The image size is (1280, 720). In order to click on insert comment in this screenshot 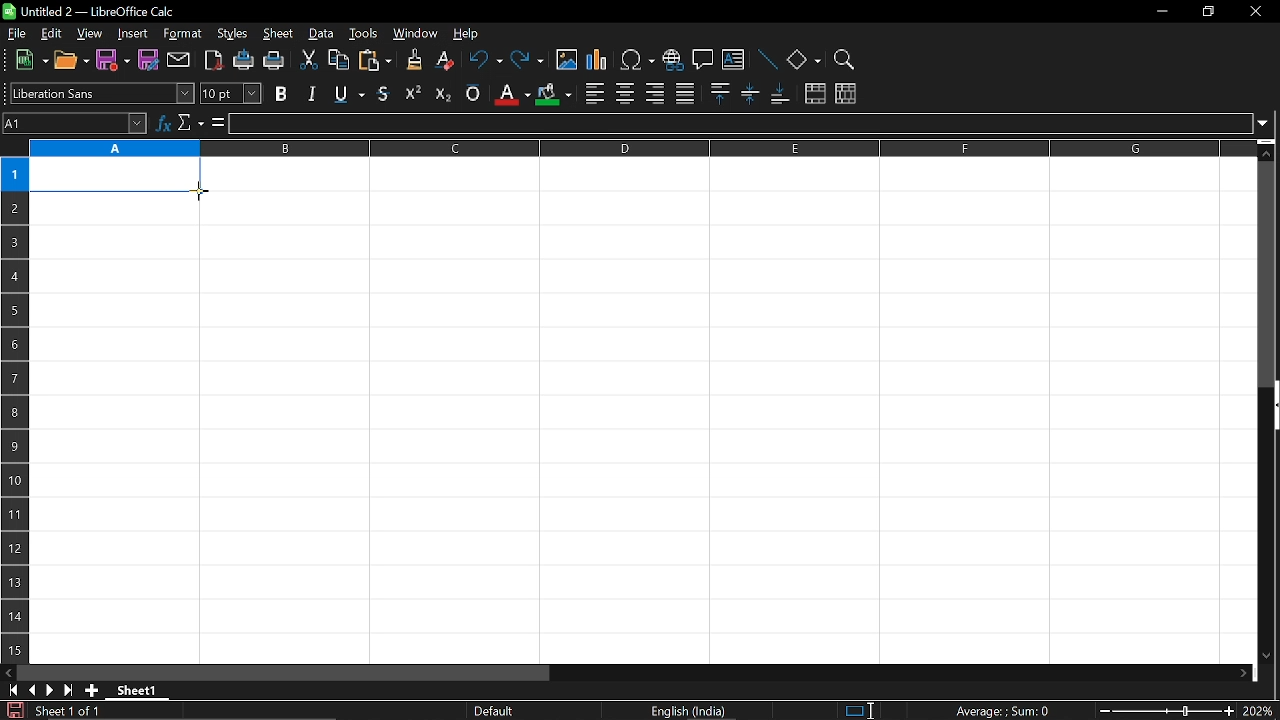, I will do `click(702, 60)`.